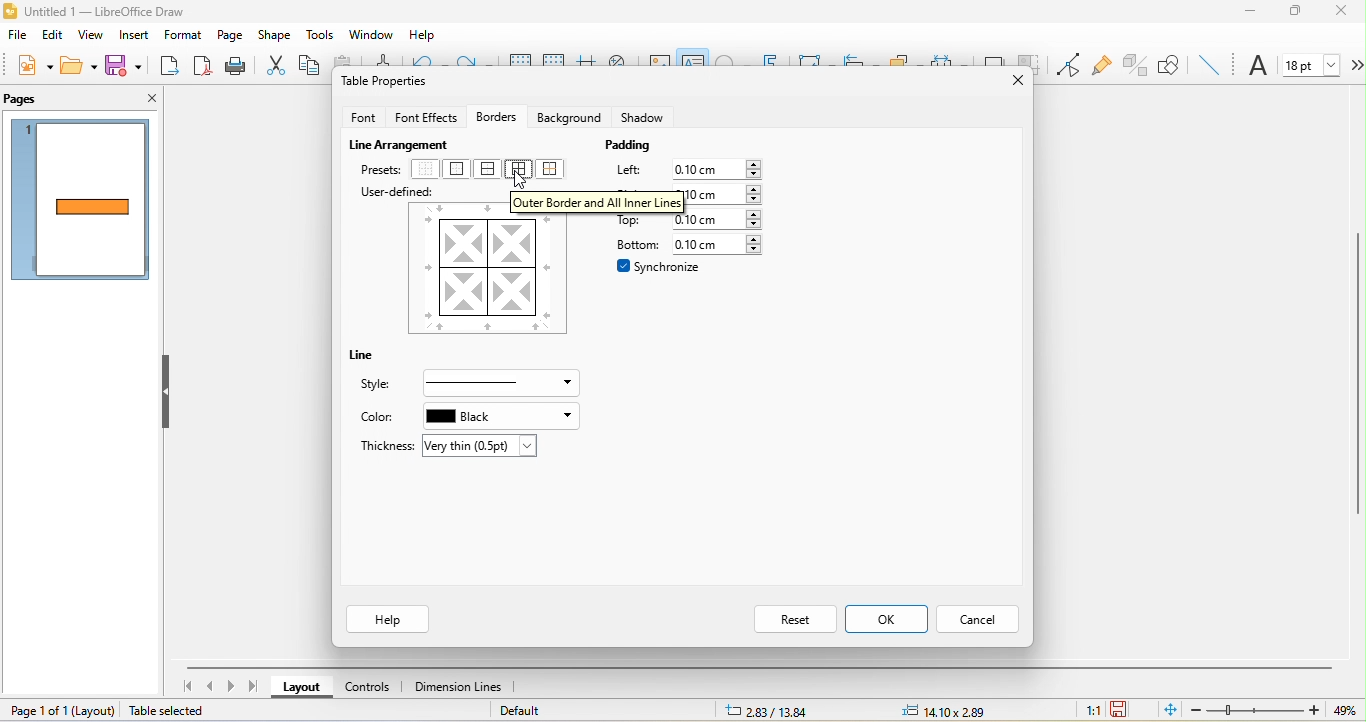  What do you see at coordinates (301, 688) in the screenshot?
I see `layout` at bounding box center [301, 688].